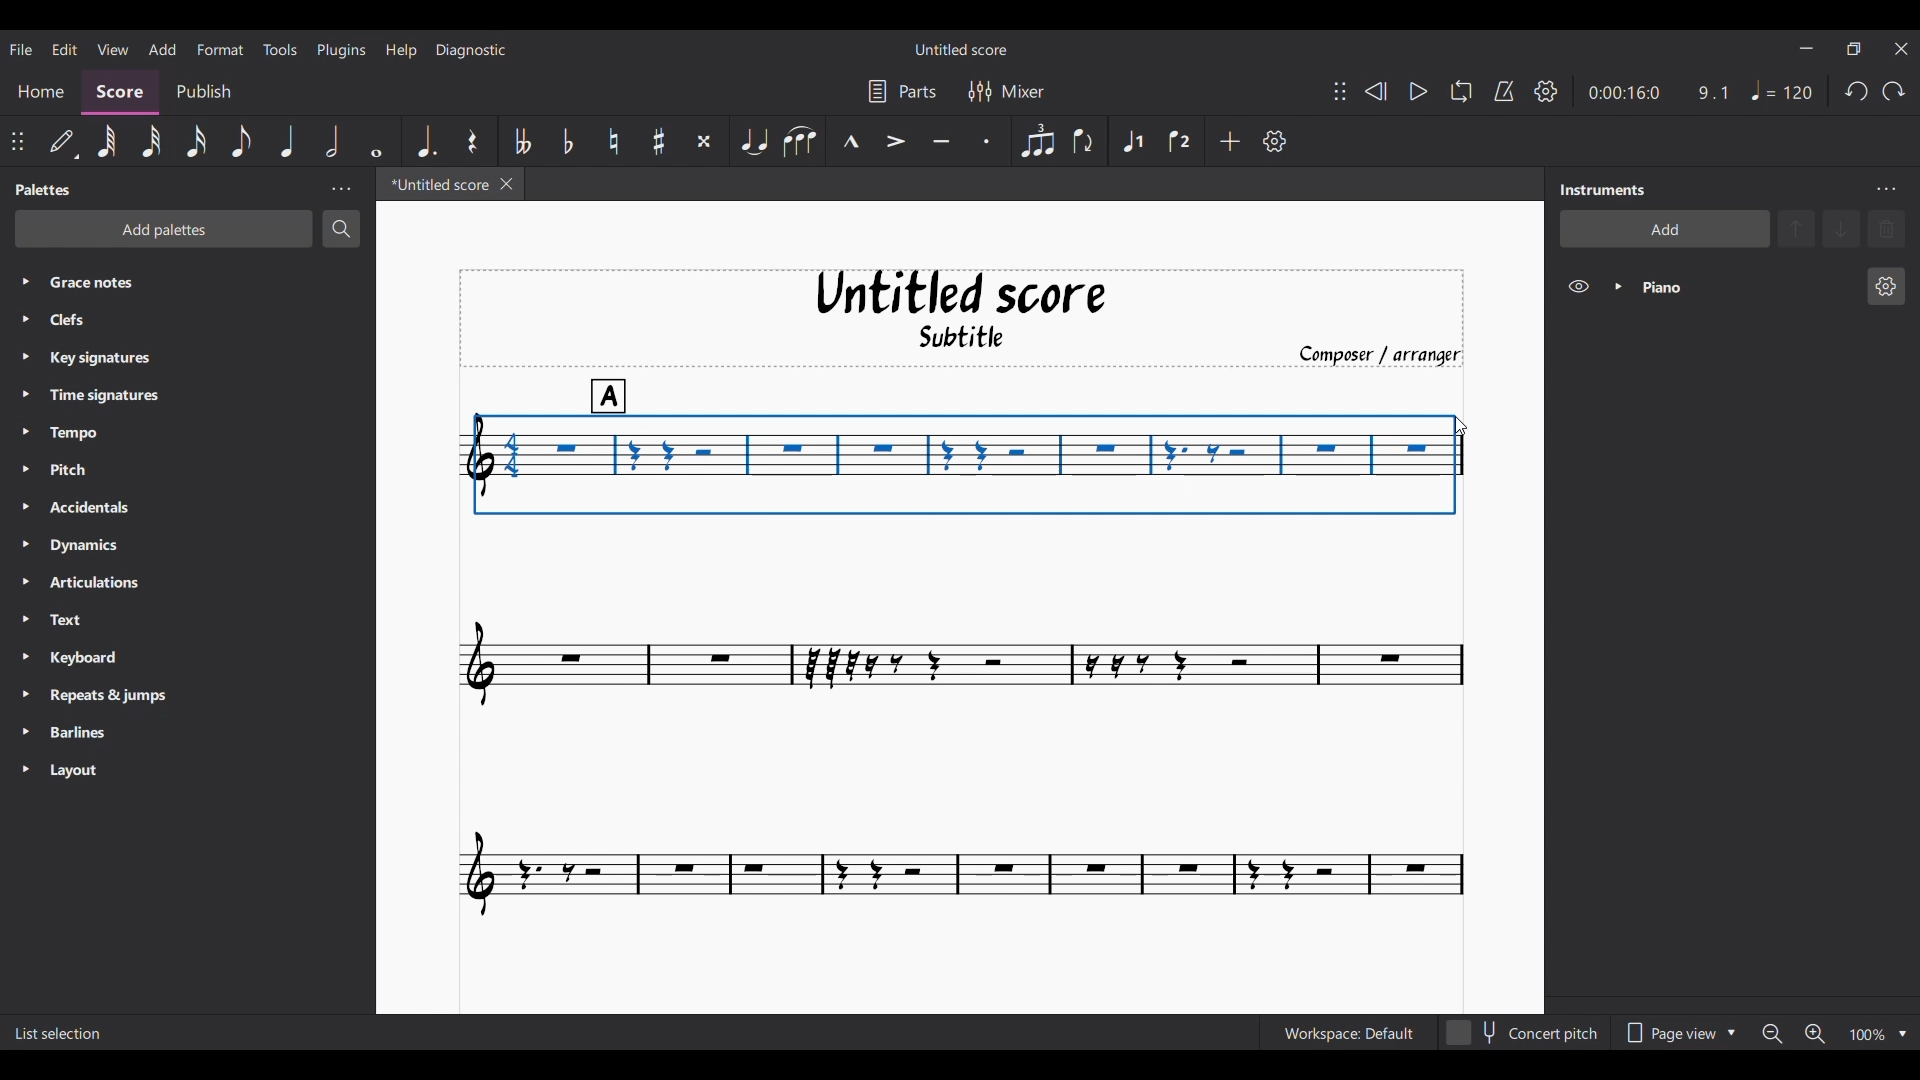 The height and width of the screenshot is (1080, 1920). I want to click on Time signatures, so click(123, 394).